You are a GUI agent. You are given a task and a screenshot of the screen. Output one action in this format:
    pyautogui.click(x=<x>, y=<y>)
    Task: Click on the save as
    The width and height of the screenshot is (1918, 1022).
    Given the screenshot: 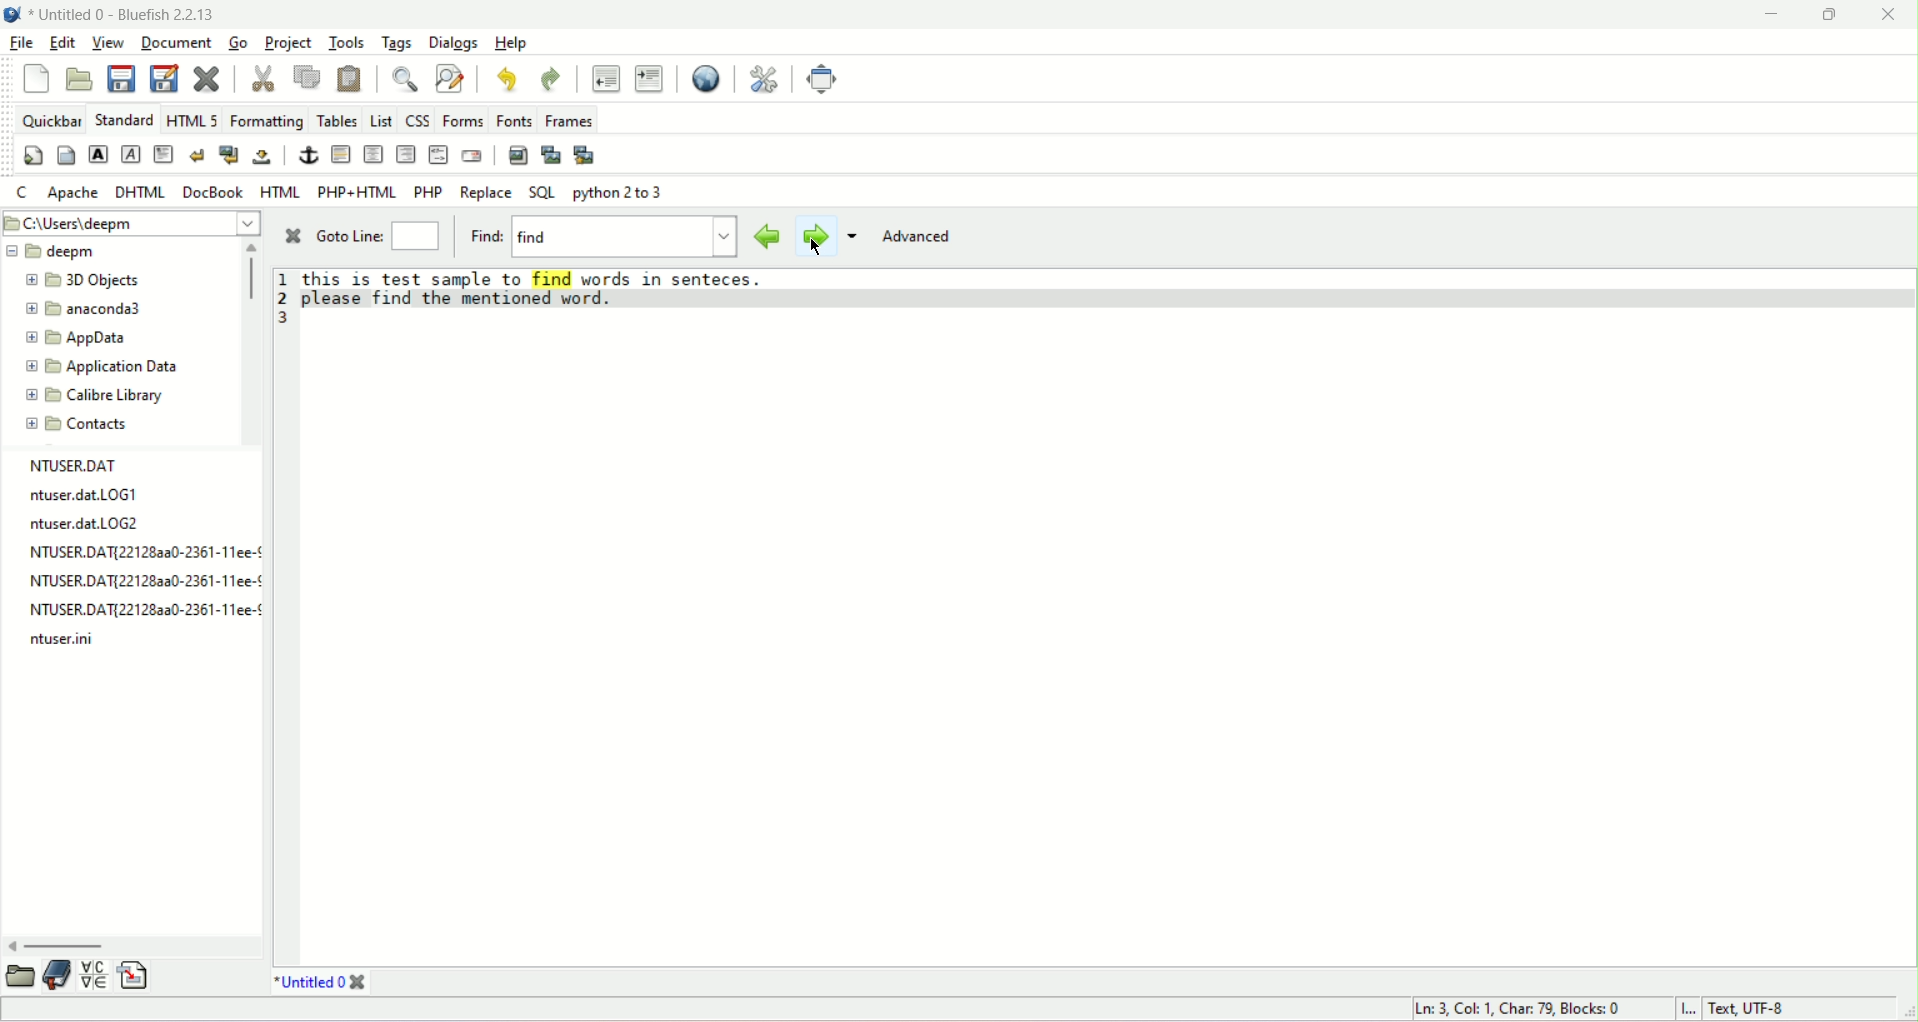 What is the action you would take?
    pyautogui.click(x=165, y=77)
    